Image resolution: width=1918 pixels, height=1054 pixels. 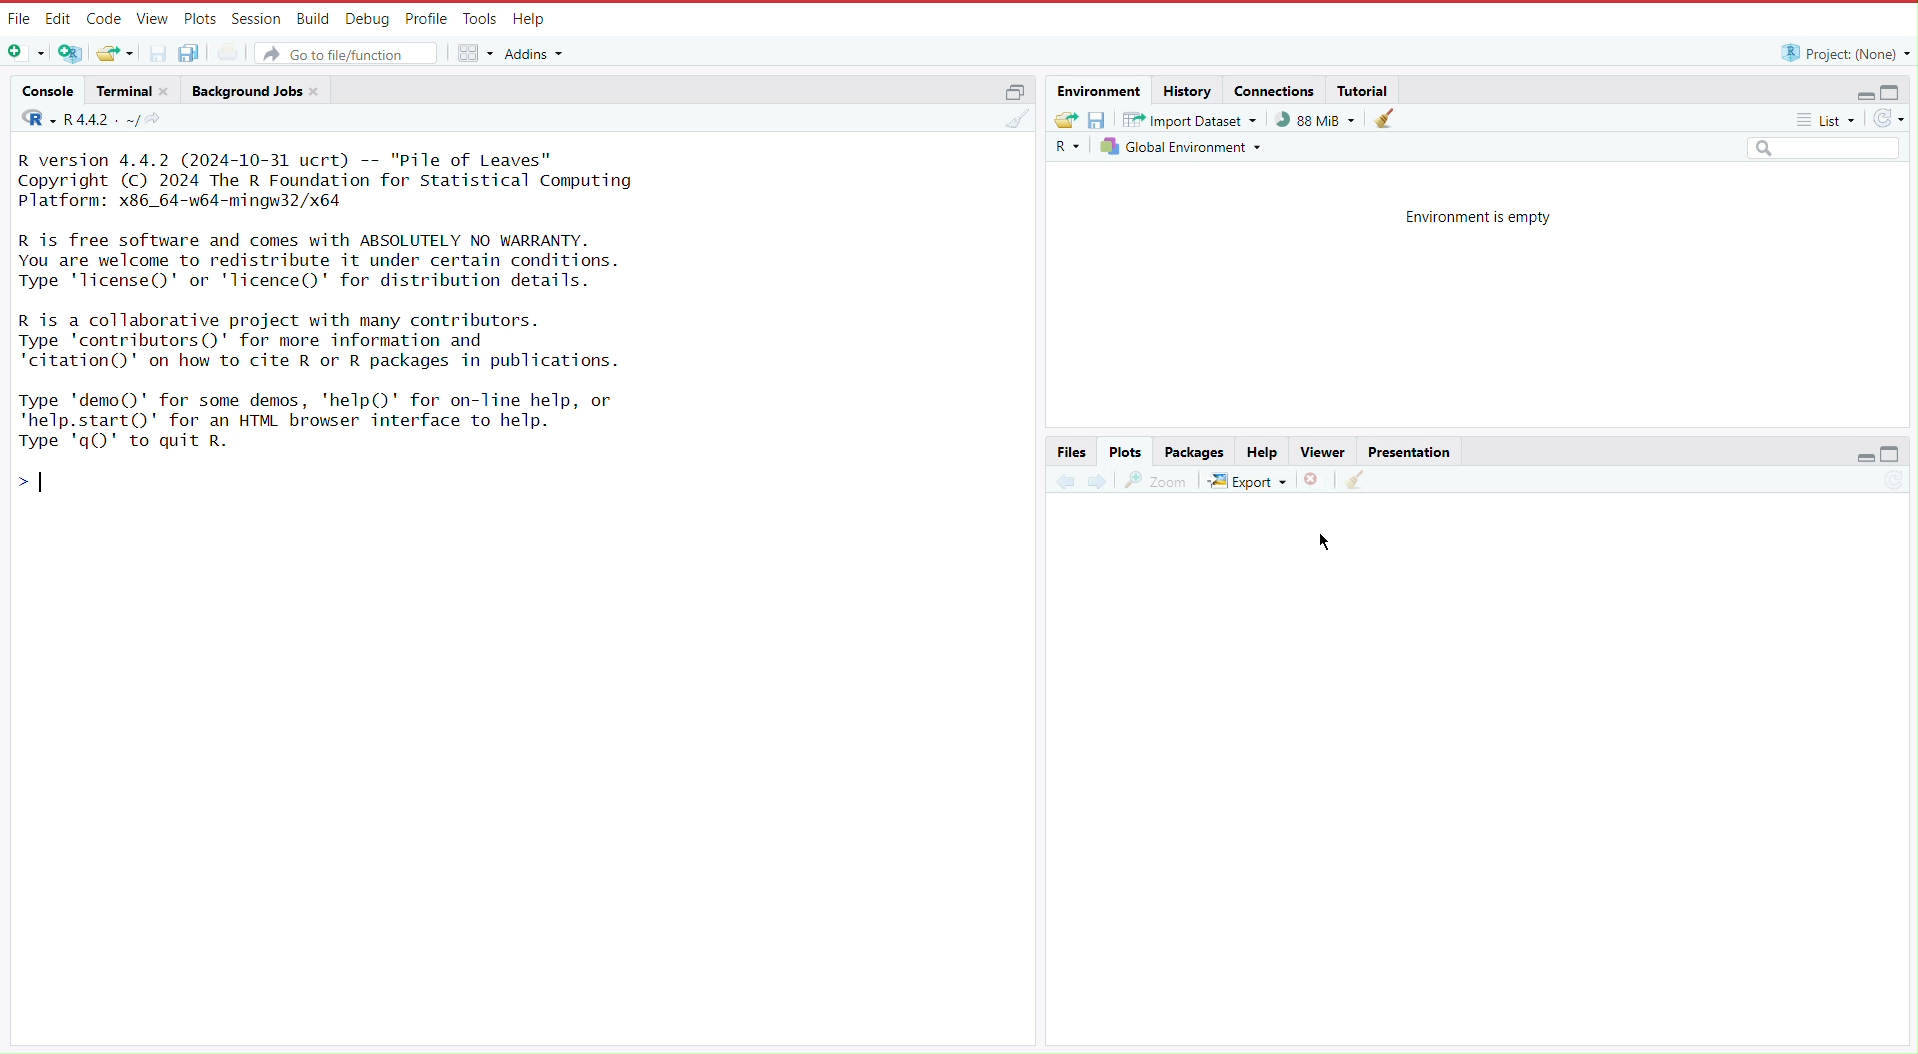 I want to click on Save current document (Ctrl + S), so click(x=157, y=52).